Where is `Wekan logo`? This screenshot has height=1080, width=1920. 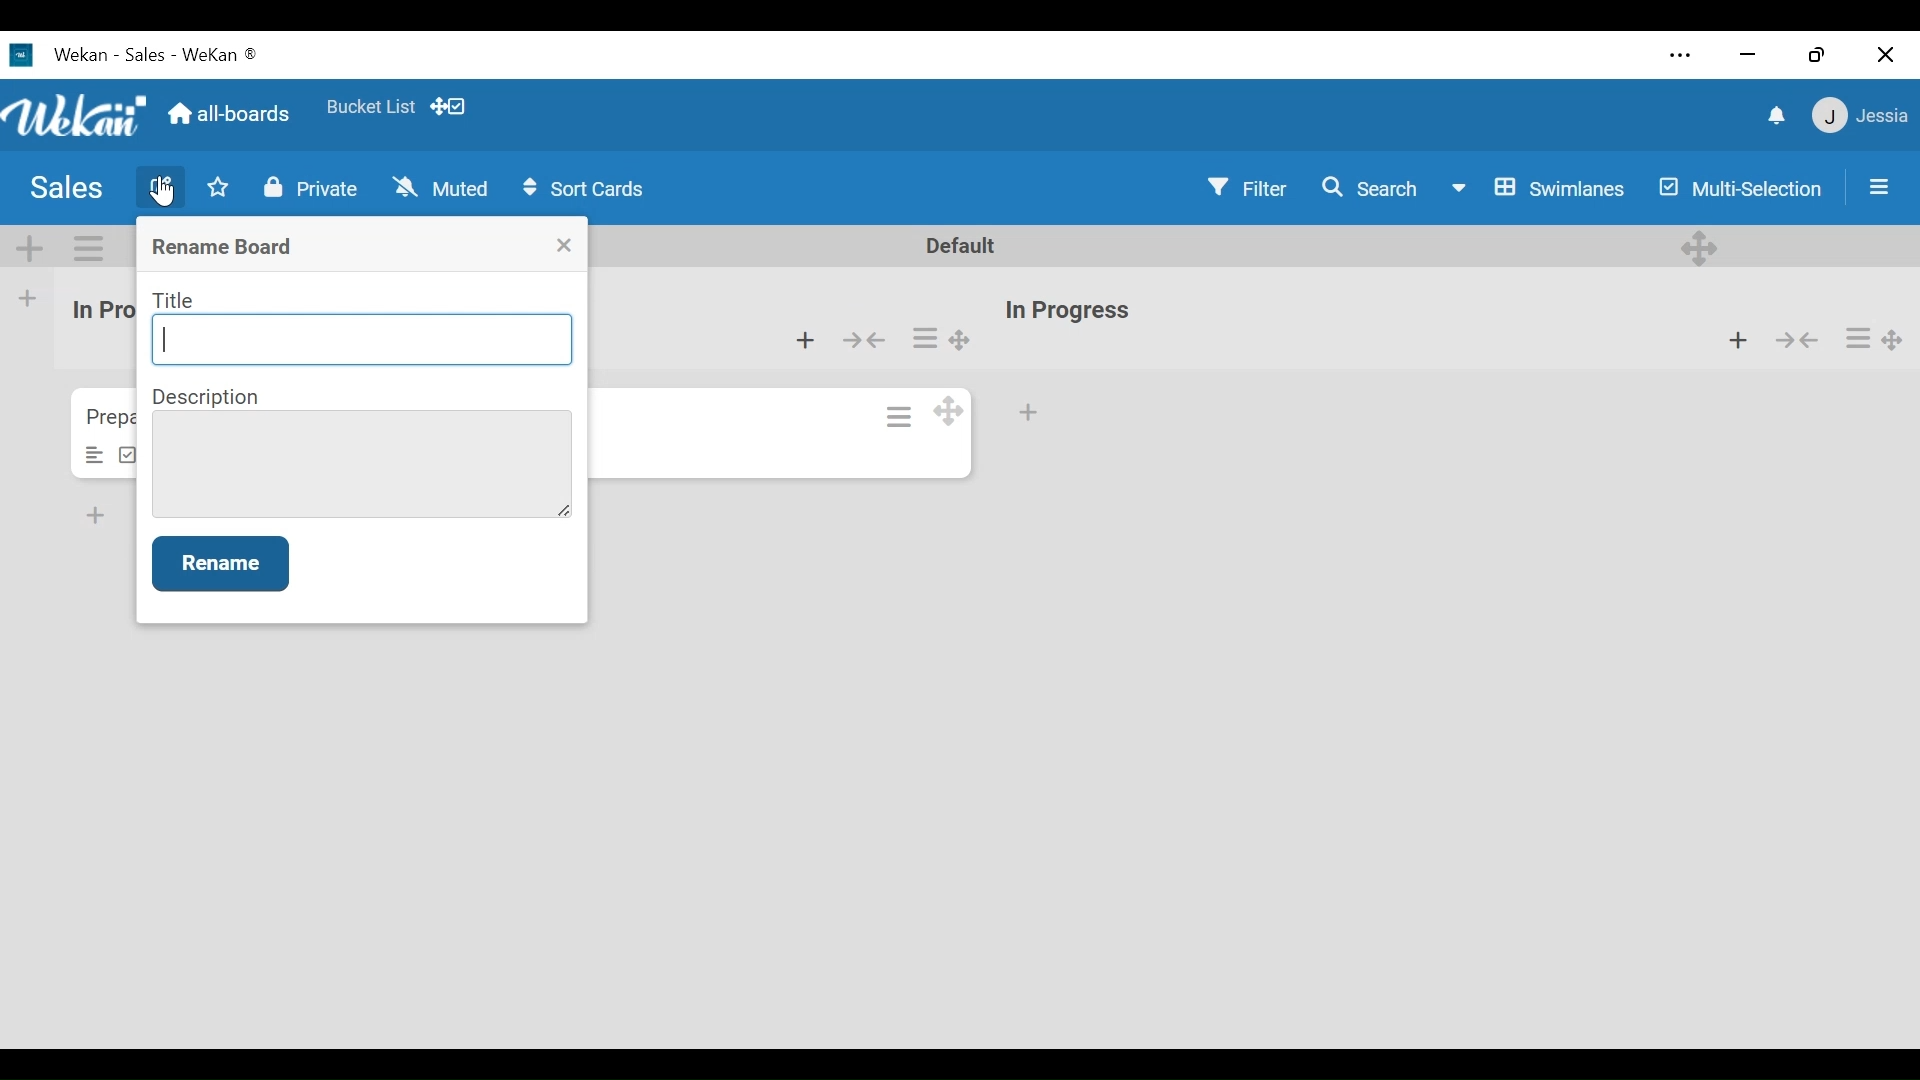 Wekan logo is located at coordinates (74, 116).